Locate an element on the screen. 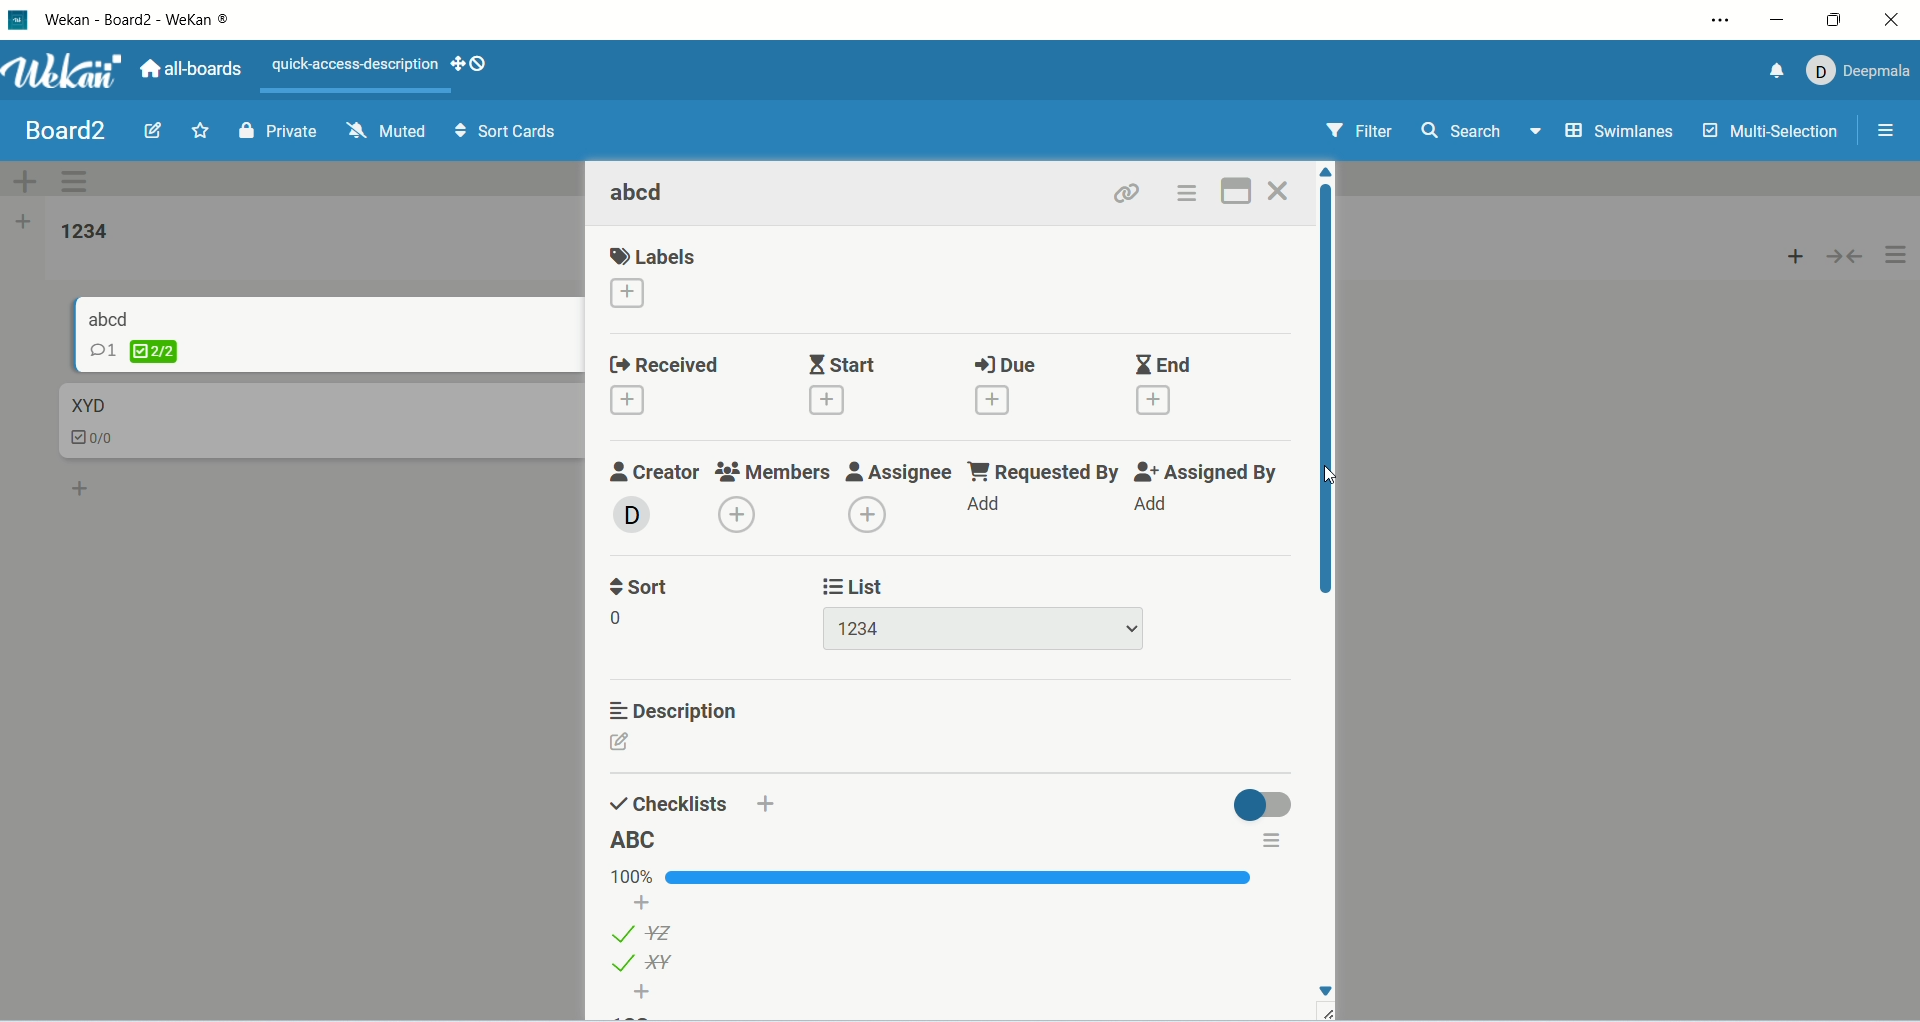  assignee is located at coordinates (899, 472).